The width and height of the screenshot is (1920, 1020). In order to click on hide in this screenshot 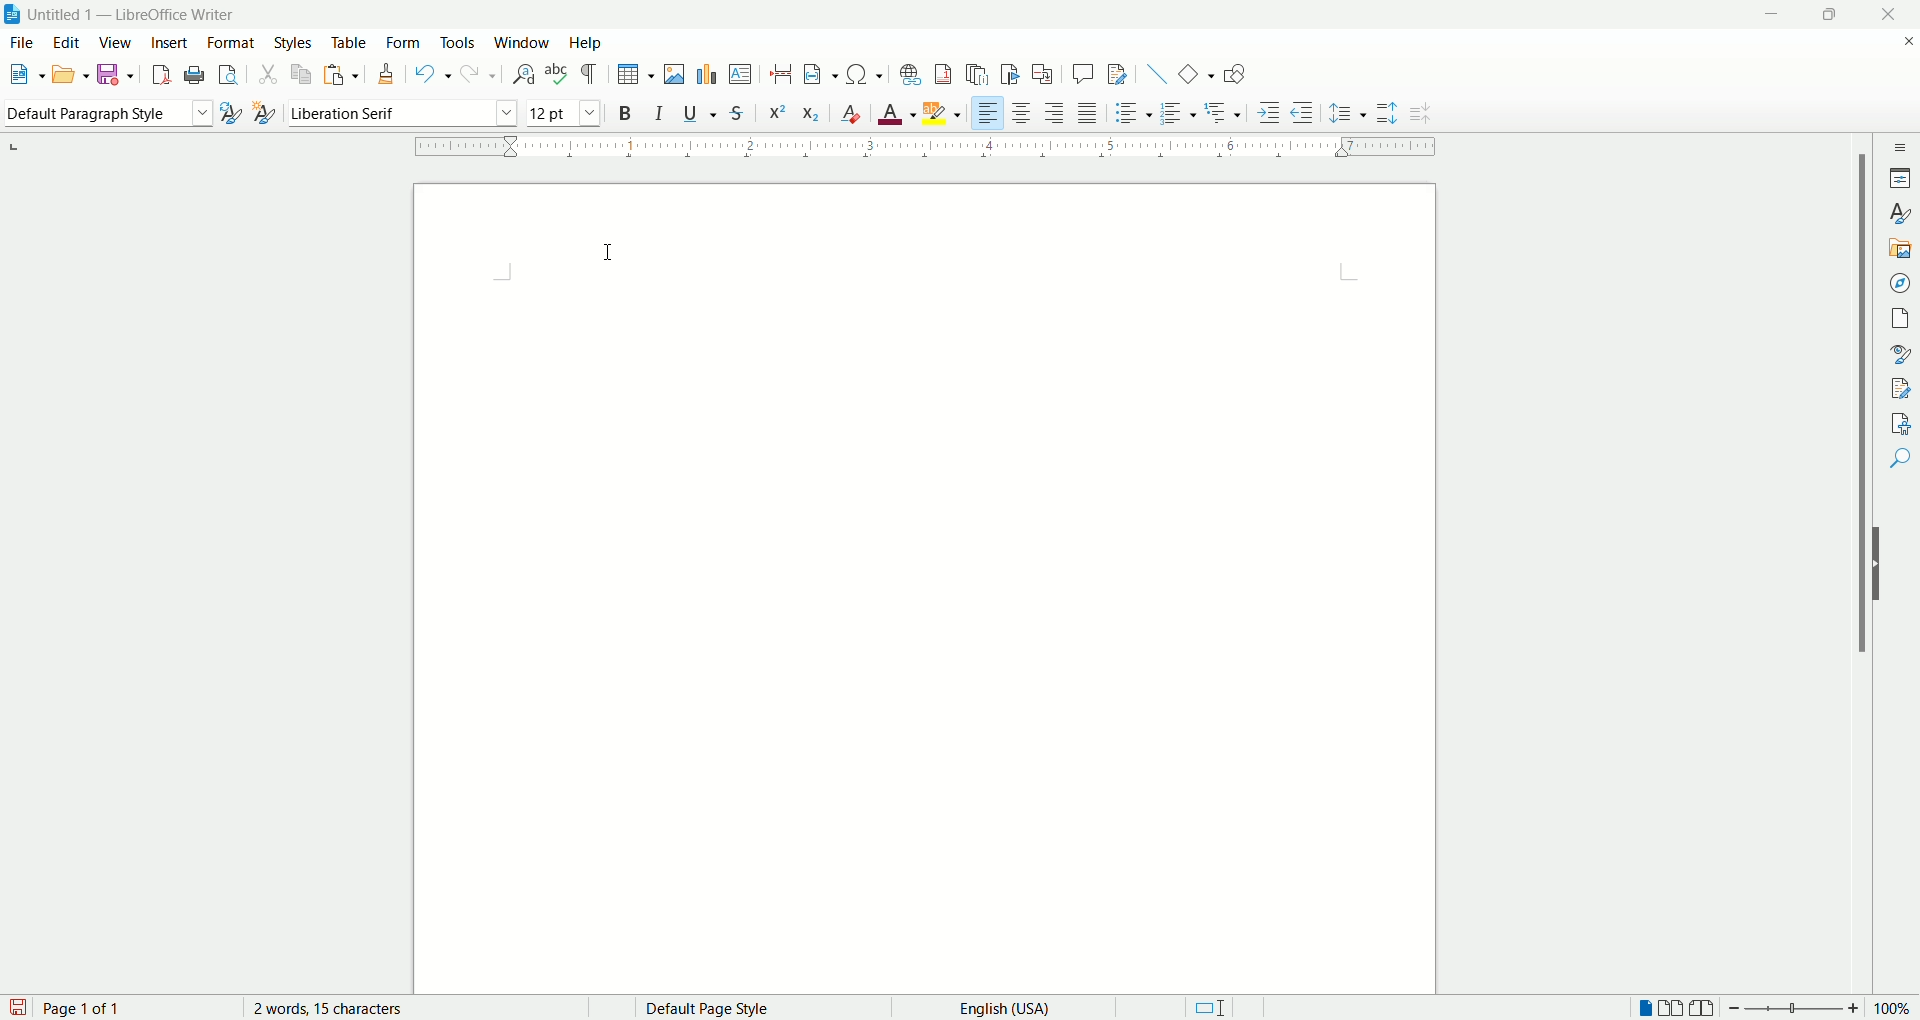, I will do `click(1882, 569)`.